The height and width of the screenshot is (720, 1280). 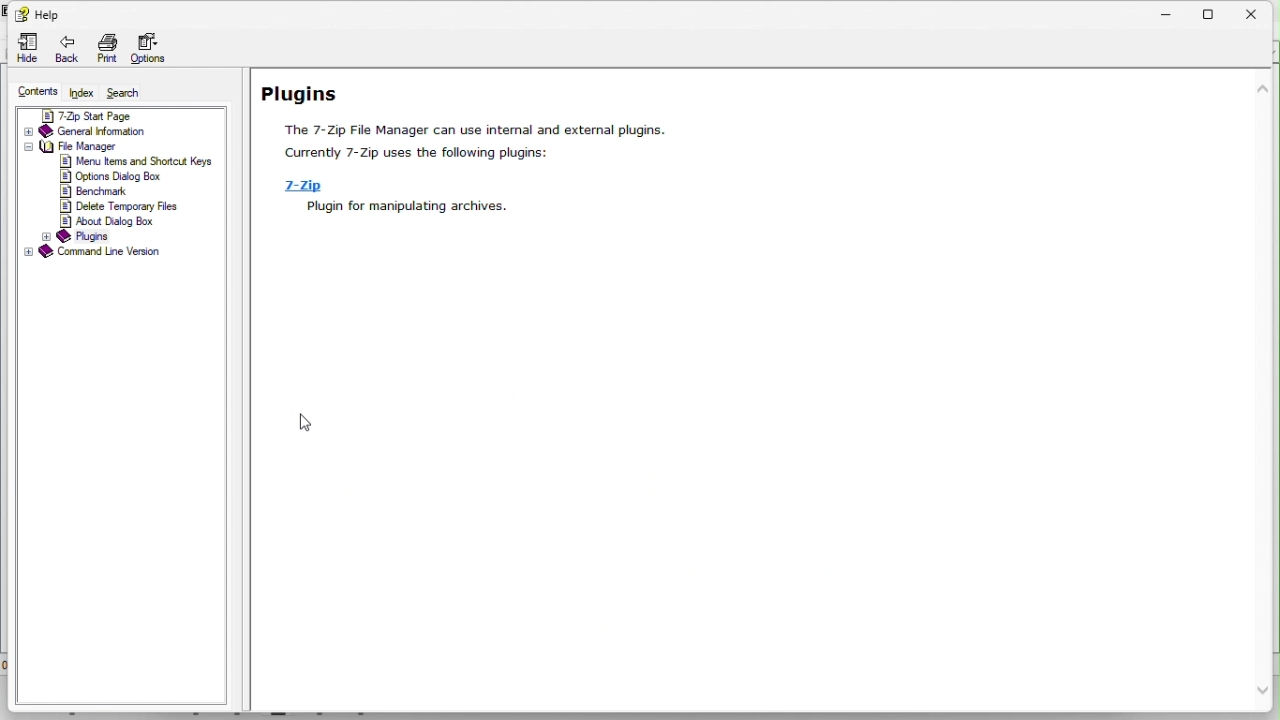 I want to click on Hide, so click(x=22, y=48).